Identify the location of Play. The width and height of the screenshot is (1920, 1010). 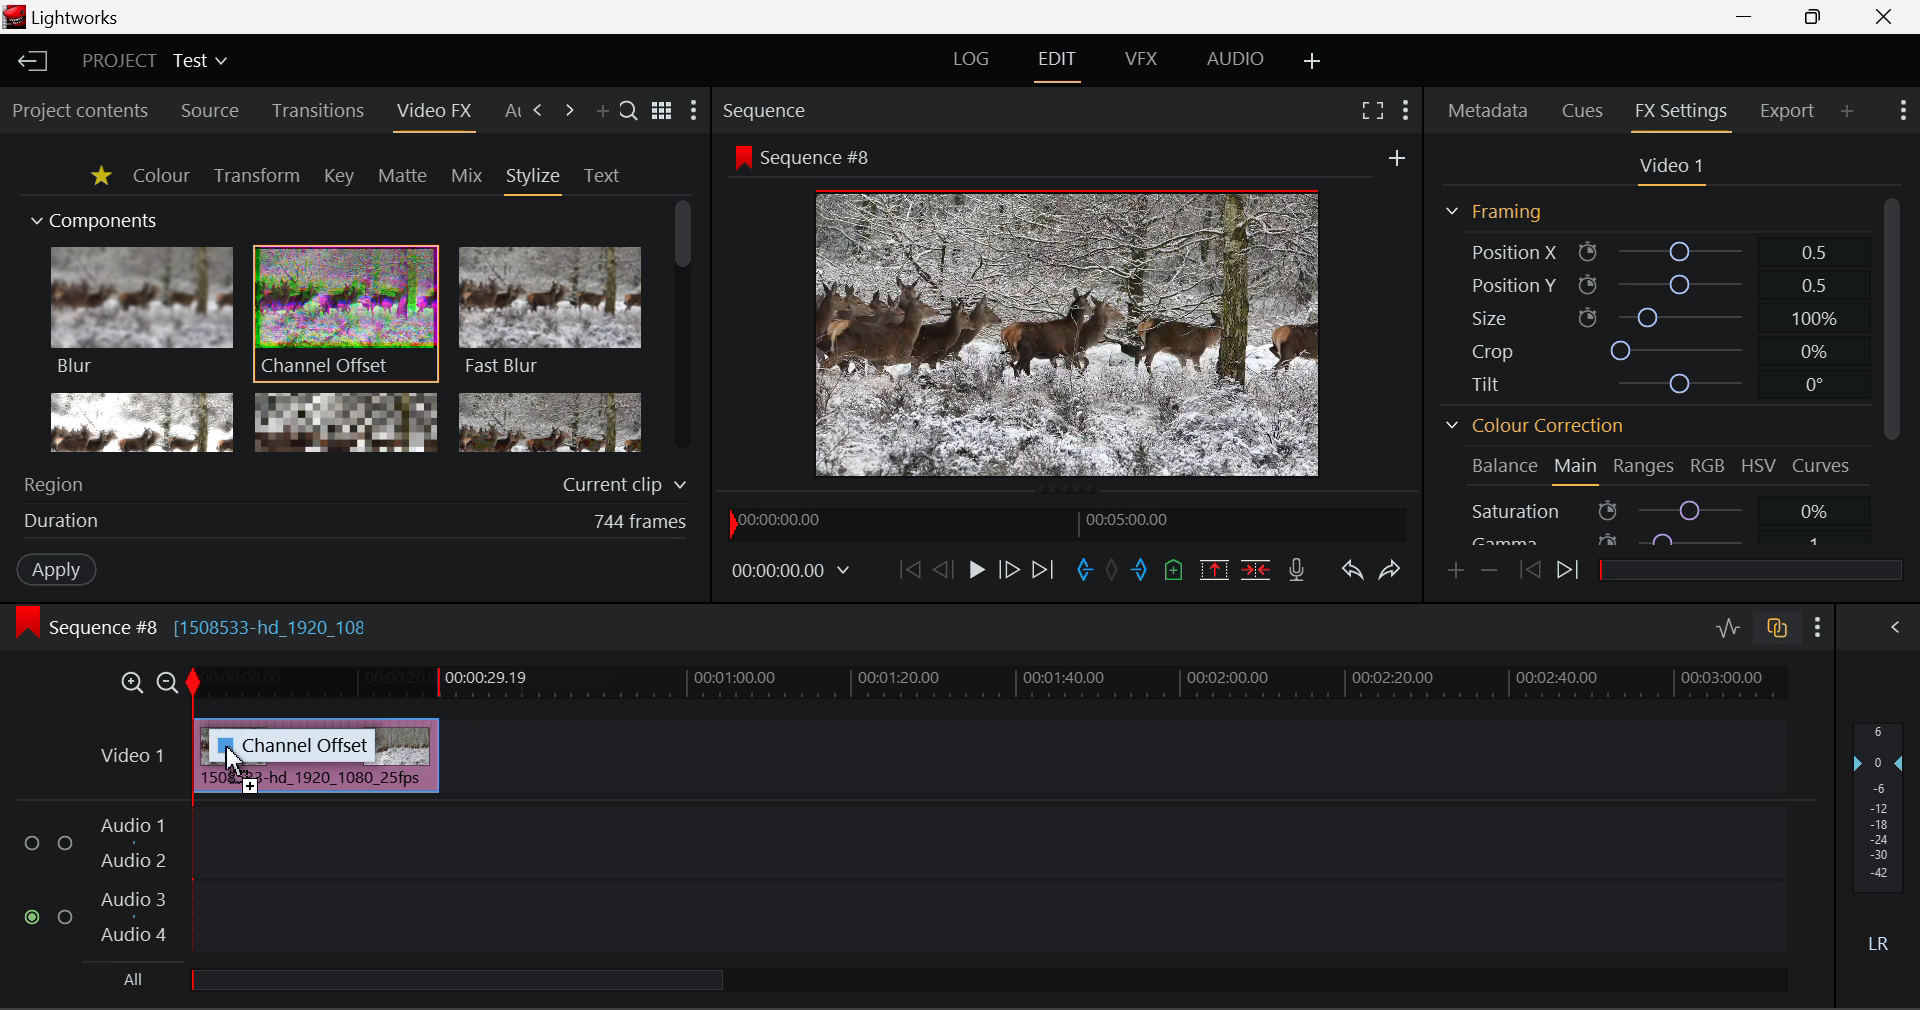
(974, 571).